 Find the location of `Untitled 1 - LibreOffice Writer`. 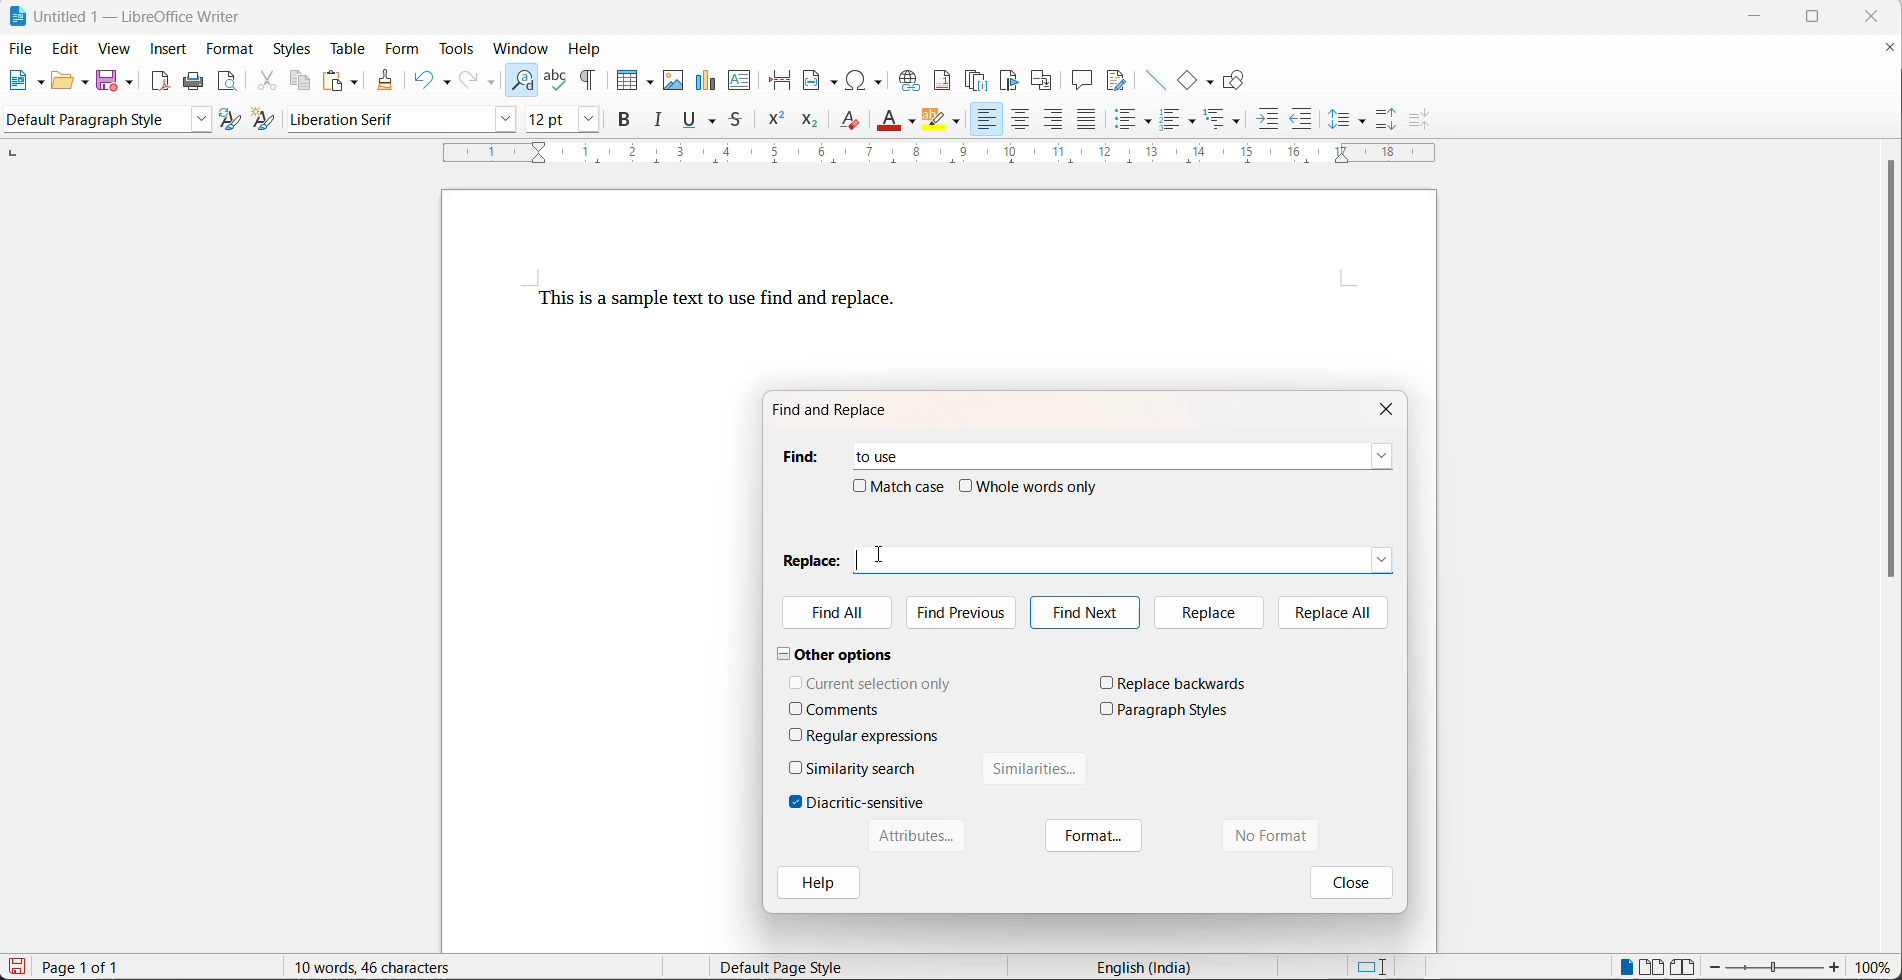

Untitled 1 - LibreOffice Writer is located at coordinates (128, 14).